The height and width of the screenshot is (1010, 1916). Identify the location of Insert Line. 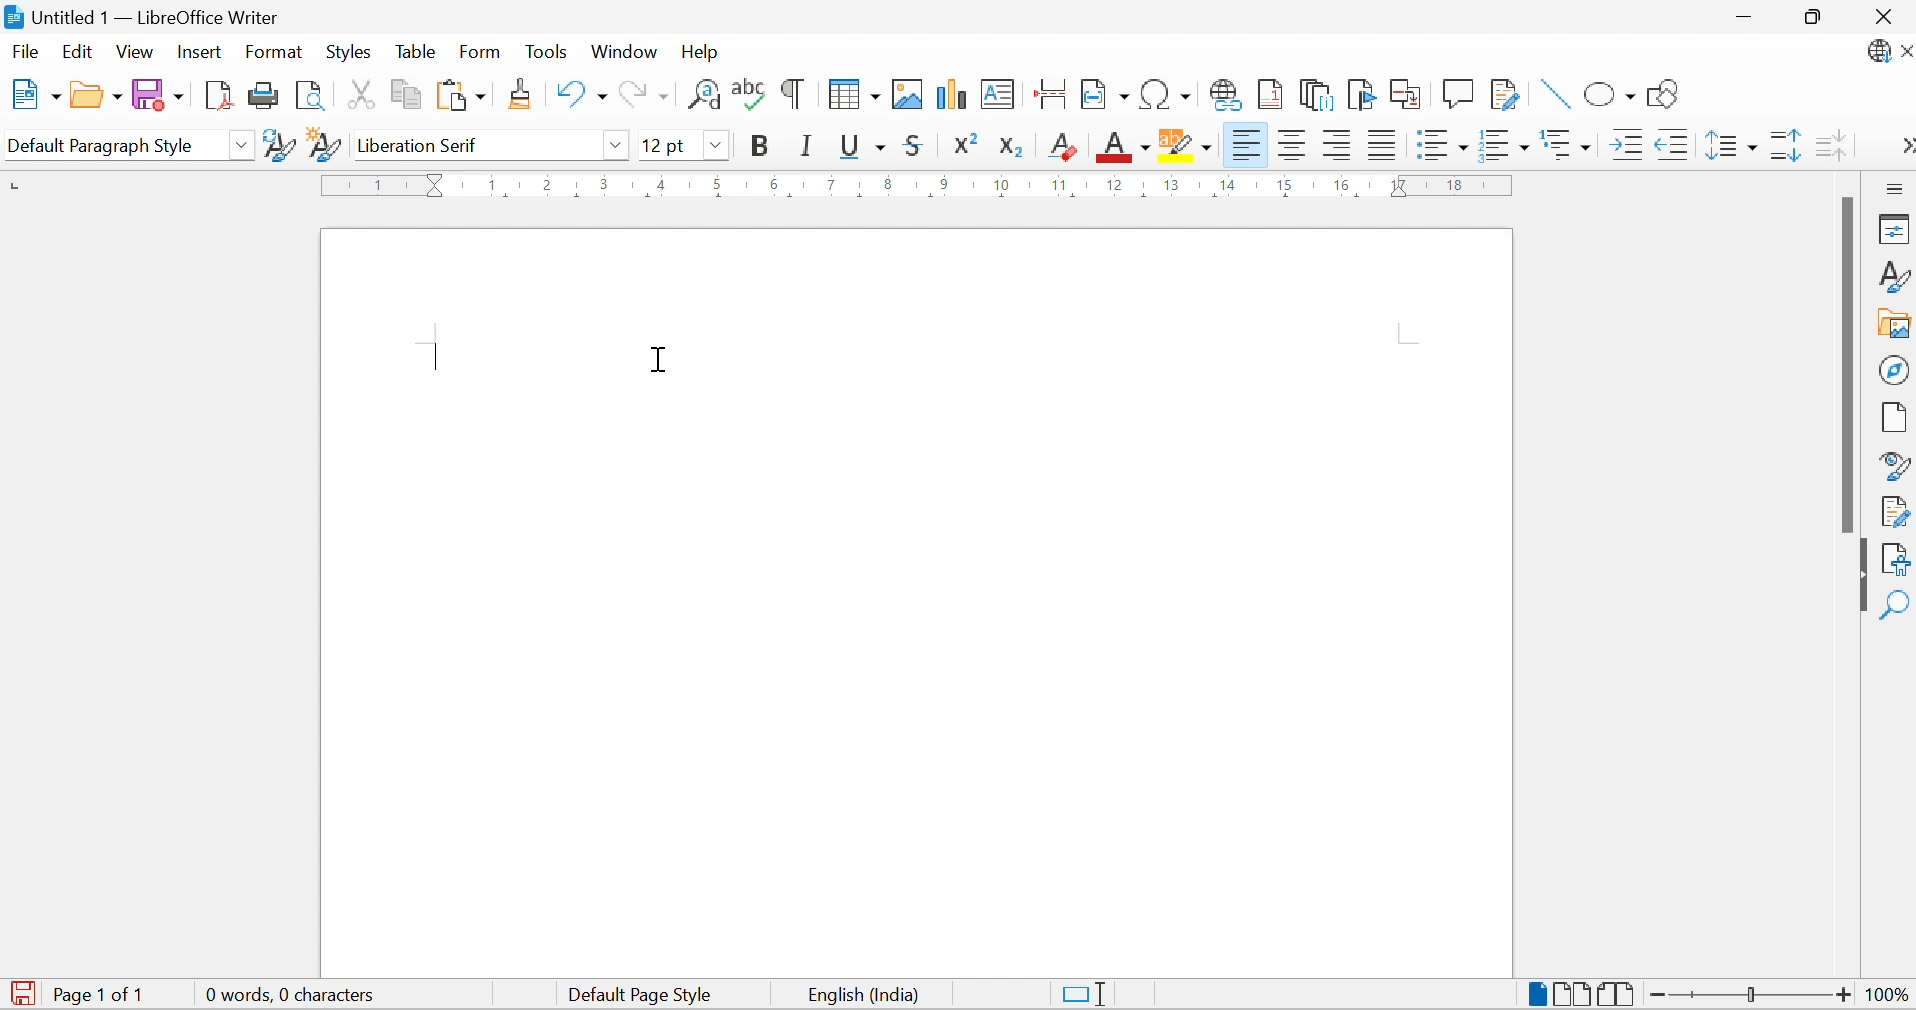
(1551, 95).